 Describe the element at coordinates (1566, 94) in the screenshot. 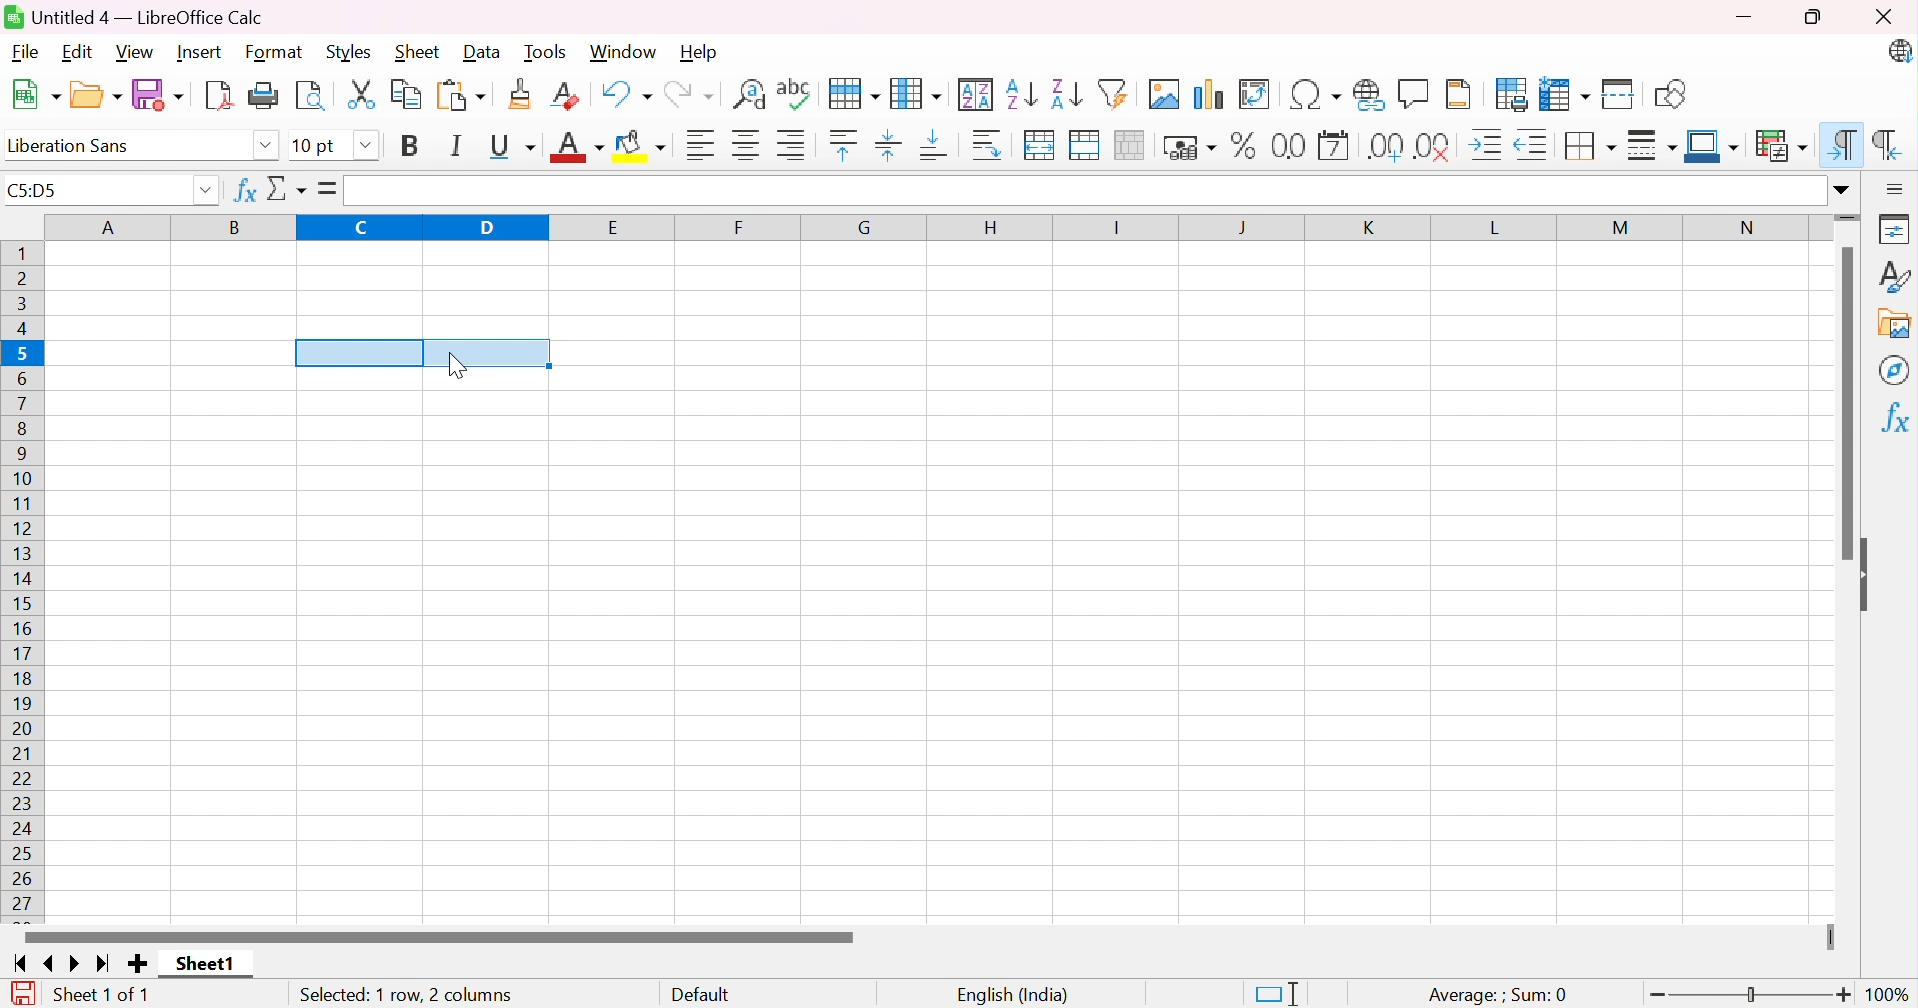

I see `Freeze Rows and Columns` at that location.